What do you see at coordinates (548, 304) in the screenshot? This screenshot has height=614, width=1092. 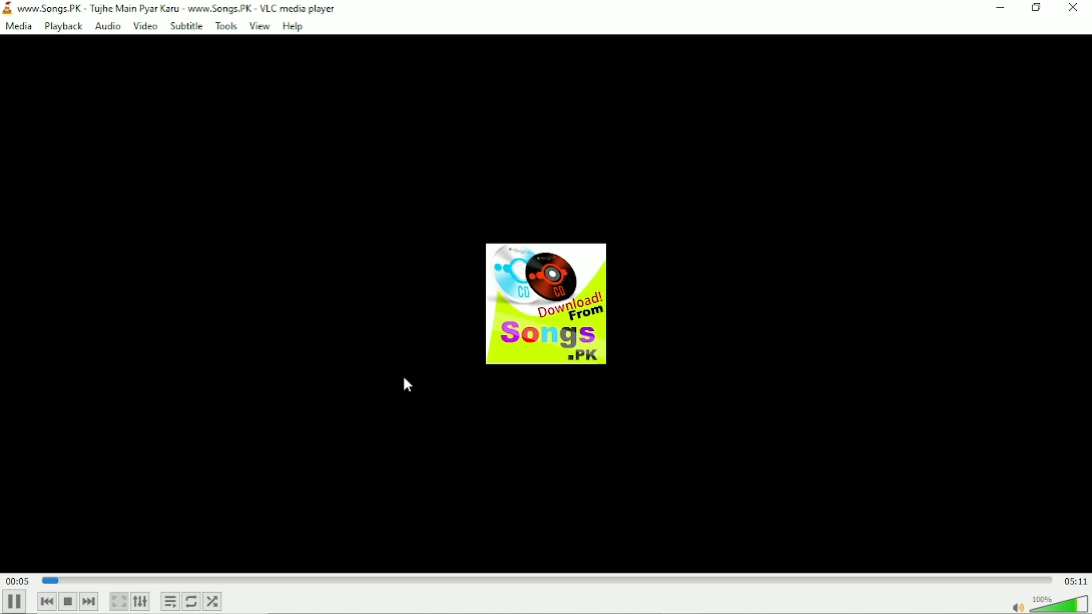 I see `Audio track` at bounding box center [548, 304].